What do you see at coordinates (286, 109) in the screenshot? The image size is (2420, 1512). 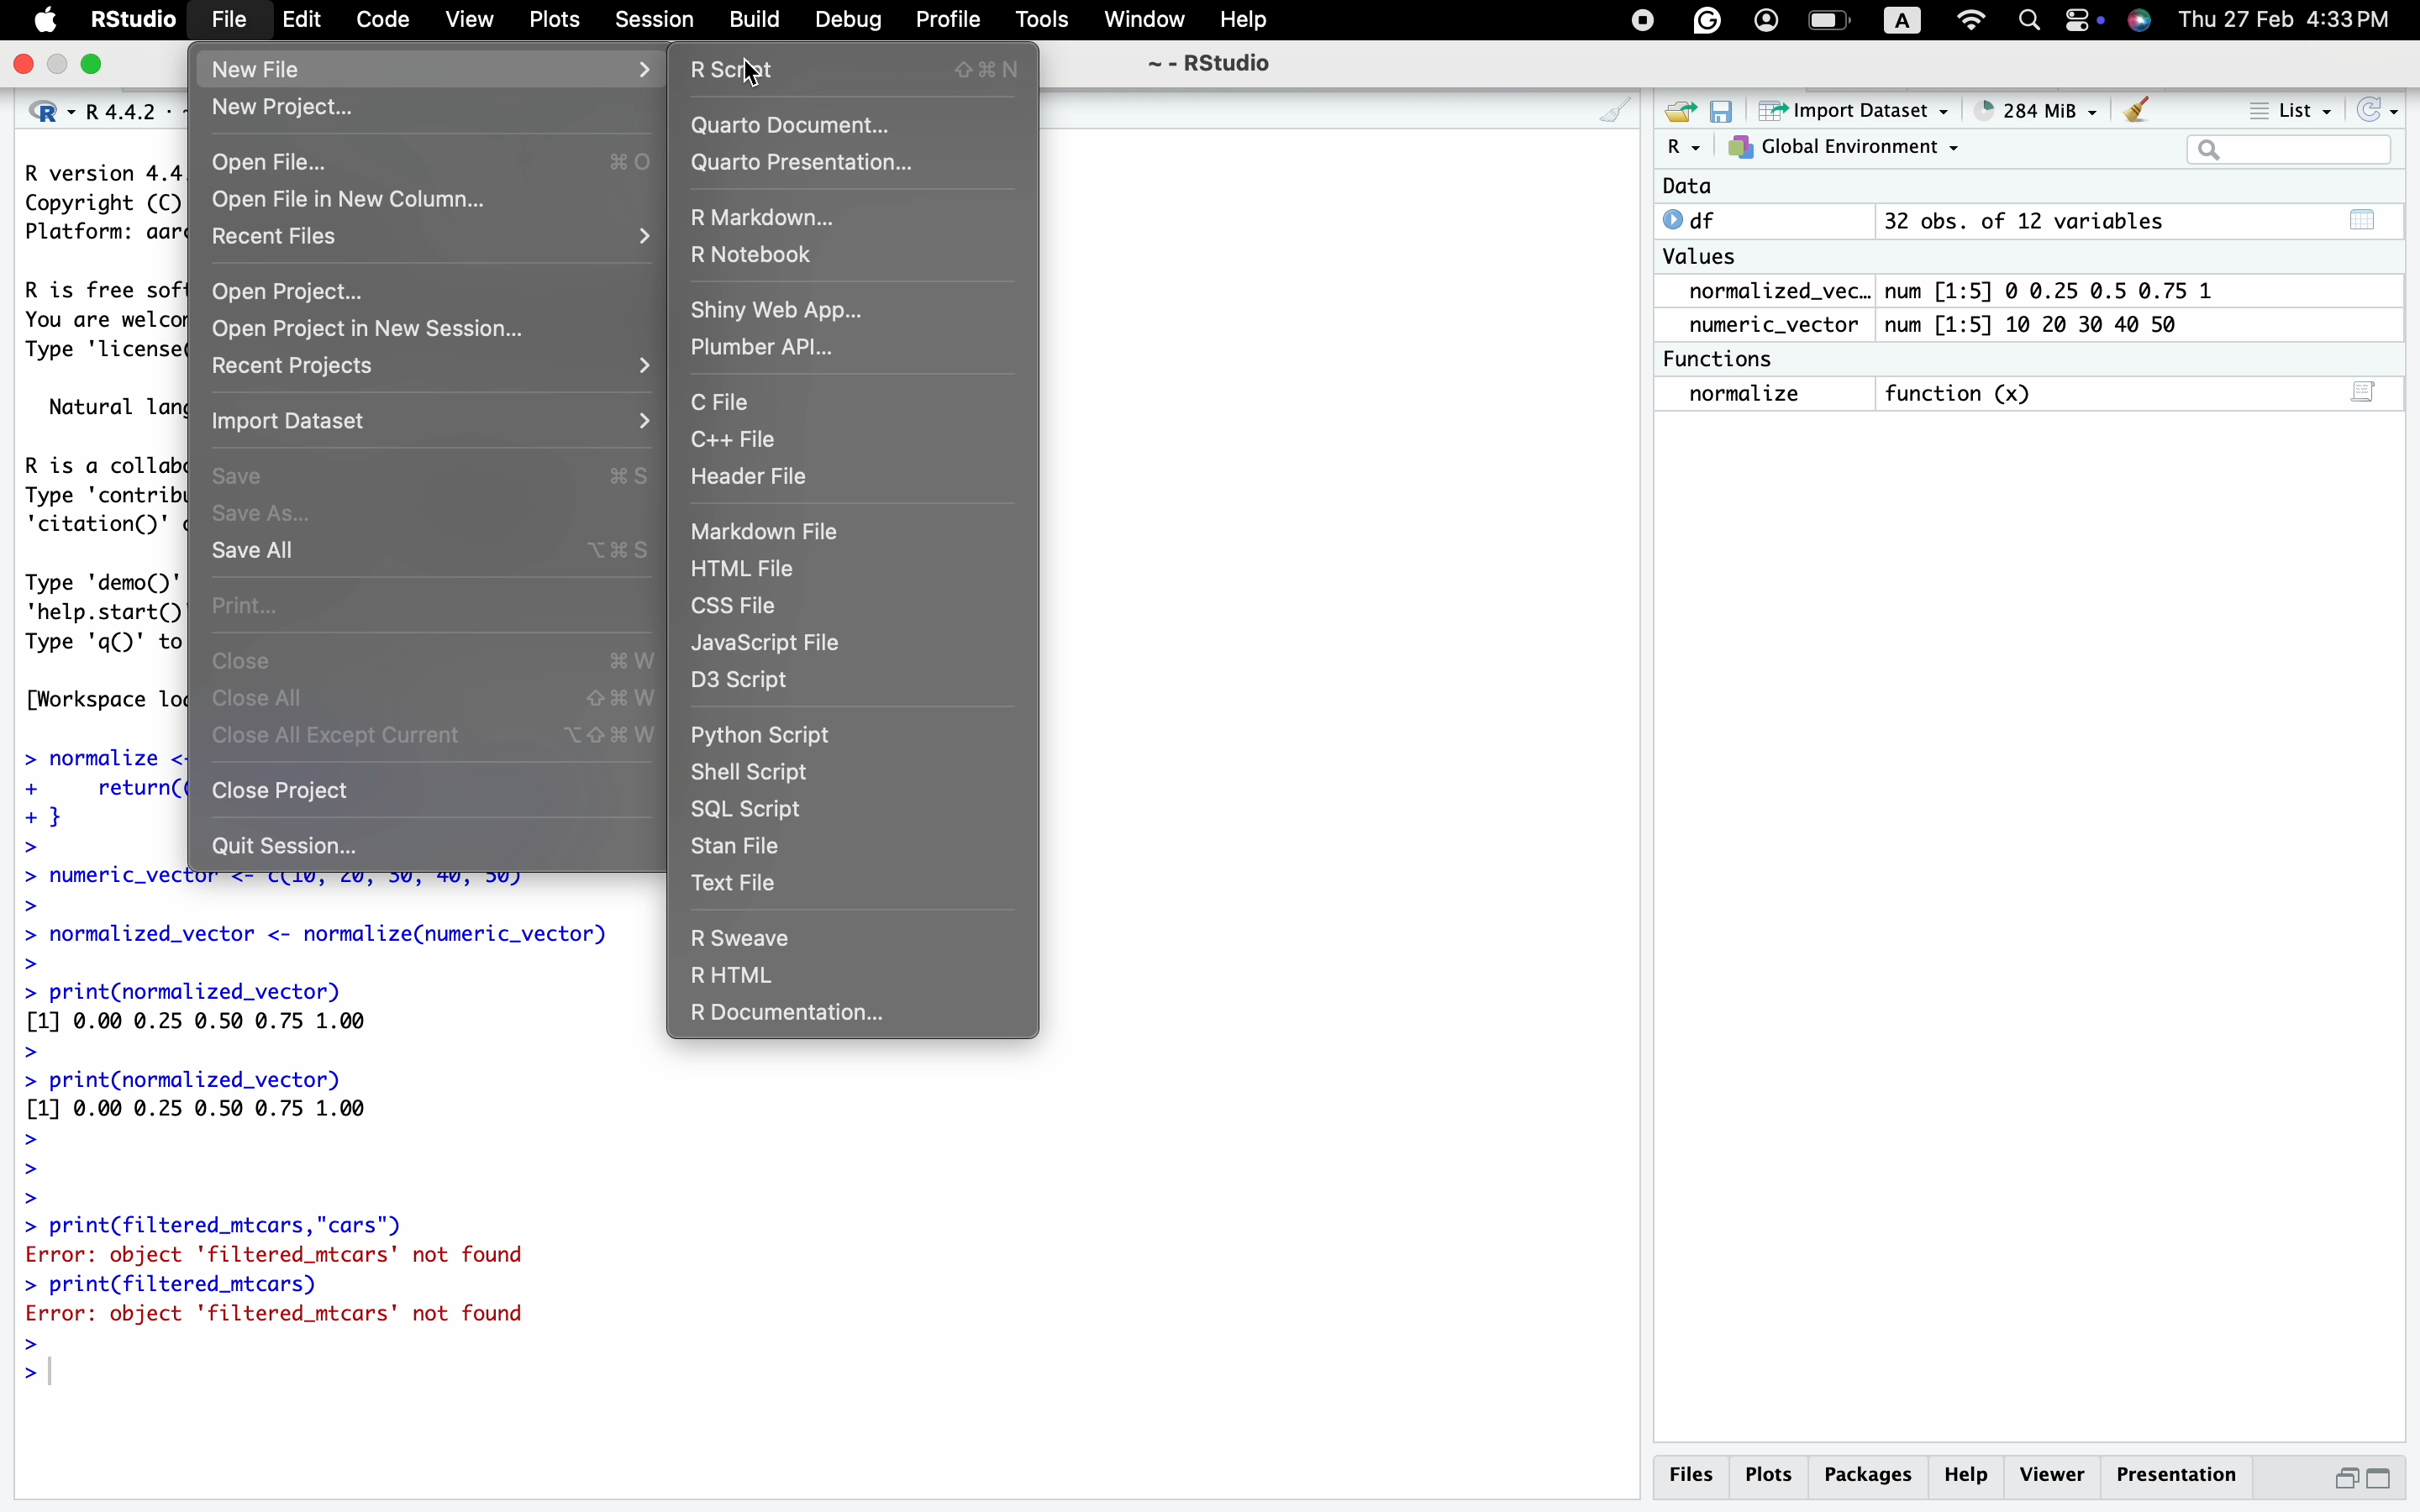 I see `NEW Project... ` at bounding box center [286, 109].